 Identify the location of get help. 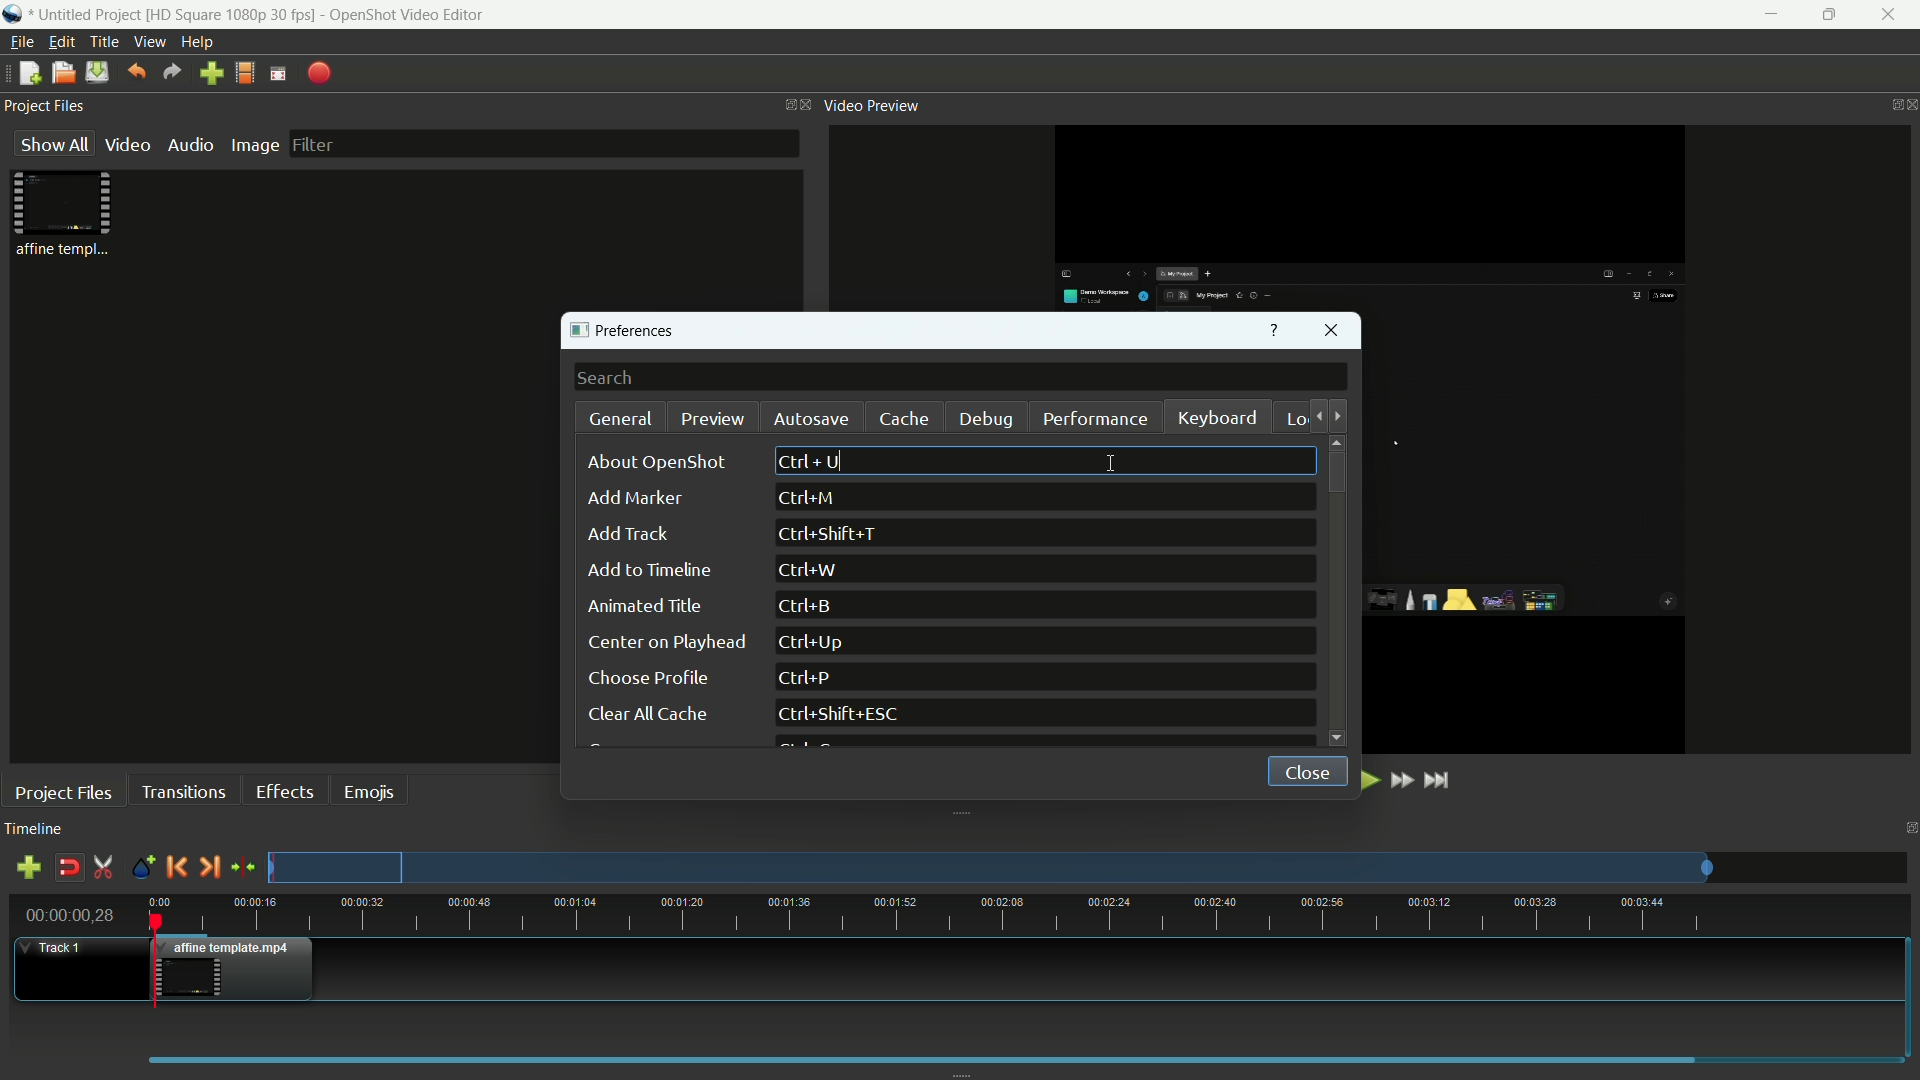
(1274, 332).